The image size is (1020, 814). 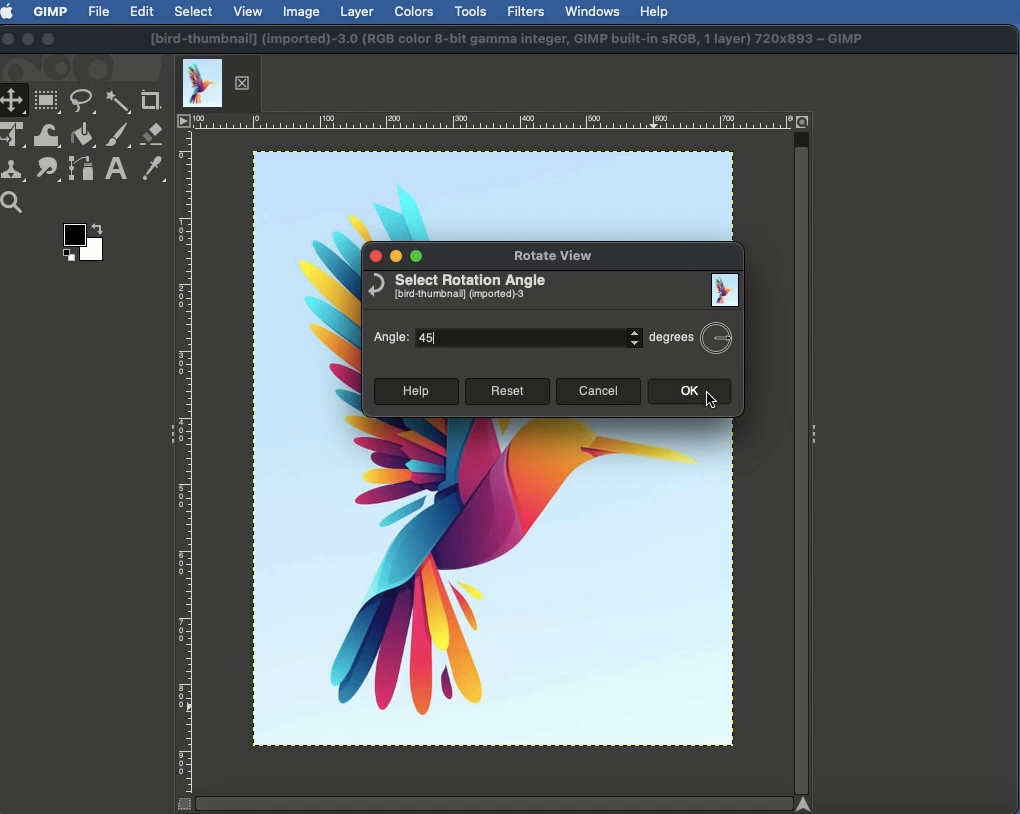 What do you see at coordinates (414, 392) in the screenshot?
I see `Help` at bounding box center [414, 392].